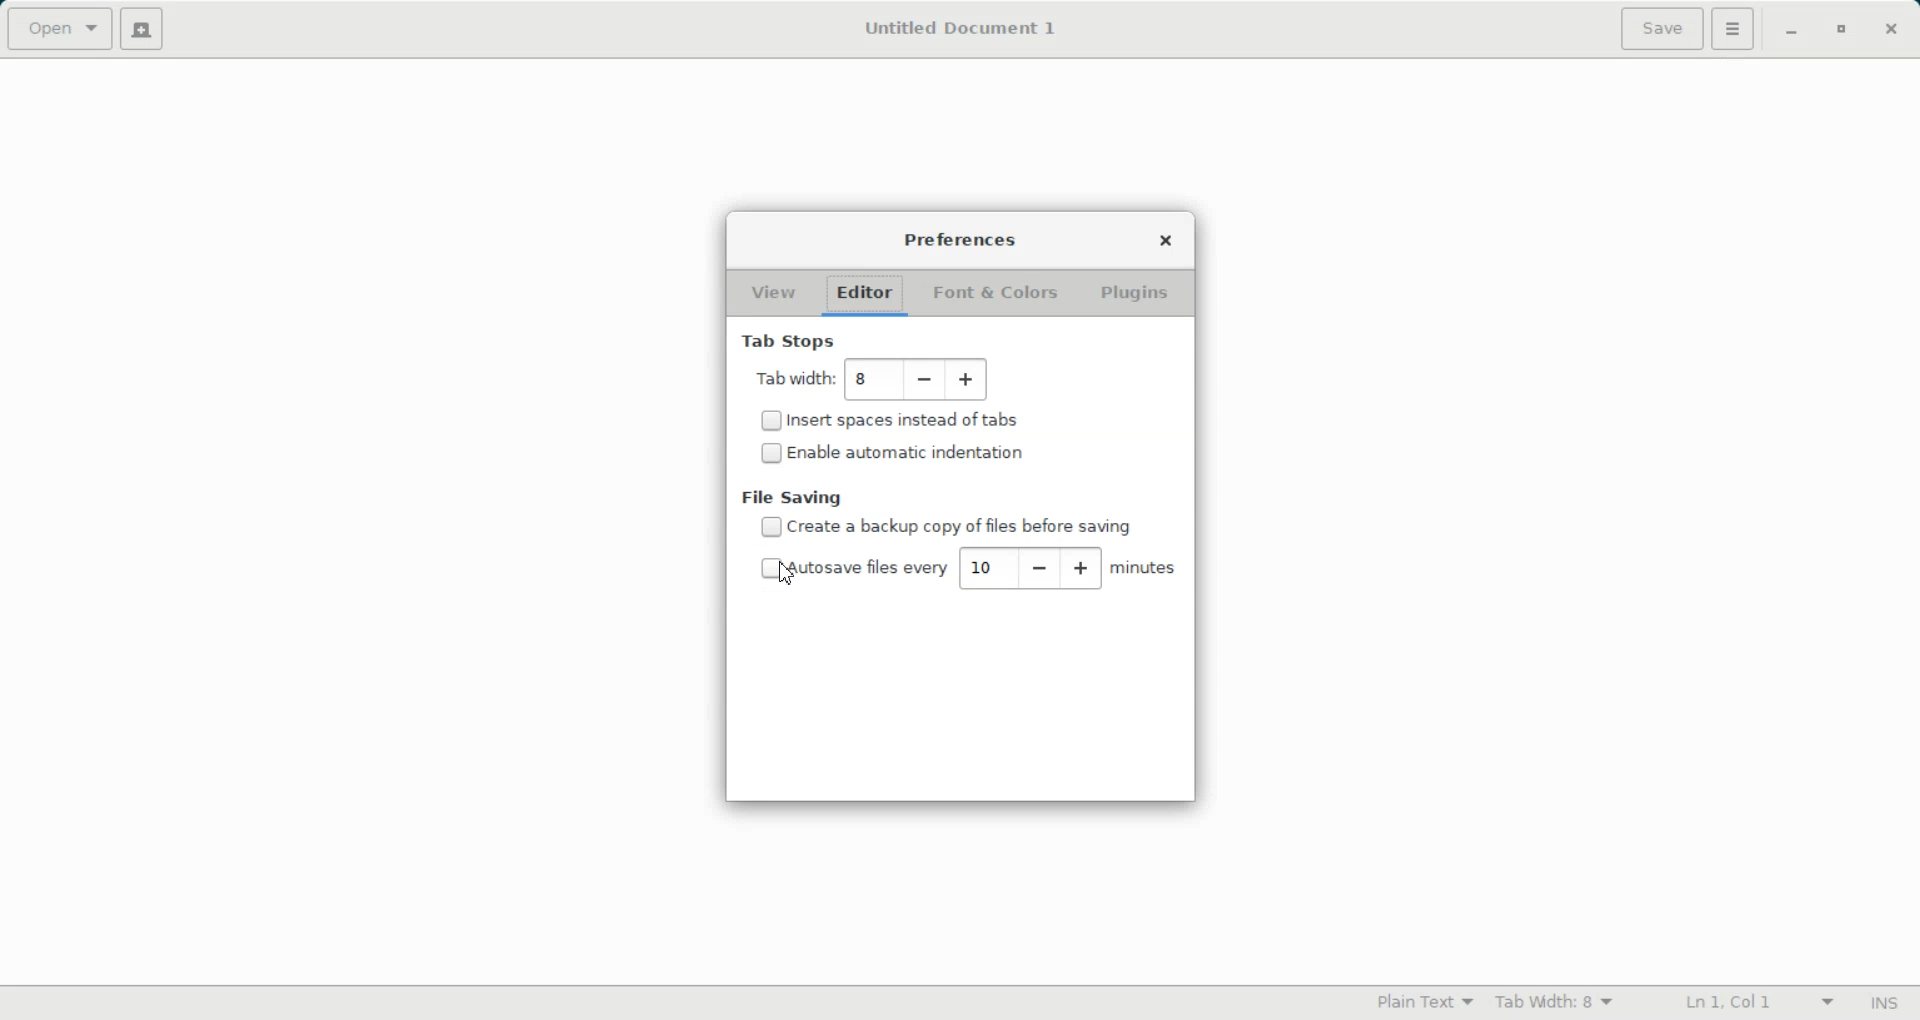 The image size is (1920, 1020). What do you see at coordinates (967, 380) in the screenshot?
I see `Add` at bounding box center [967, 380].